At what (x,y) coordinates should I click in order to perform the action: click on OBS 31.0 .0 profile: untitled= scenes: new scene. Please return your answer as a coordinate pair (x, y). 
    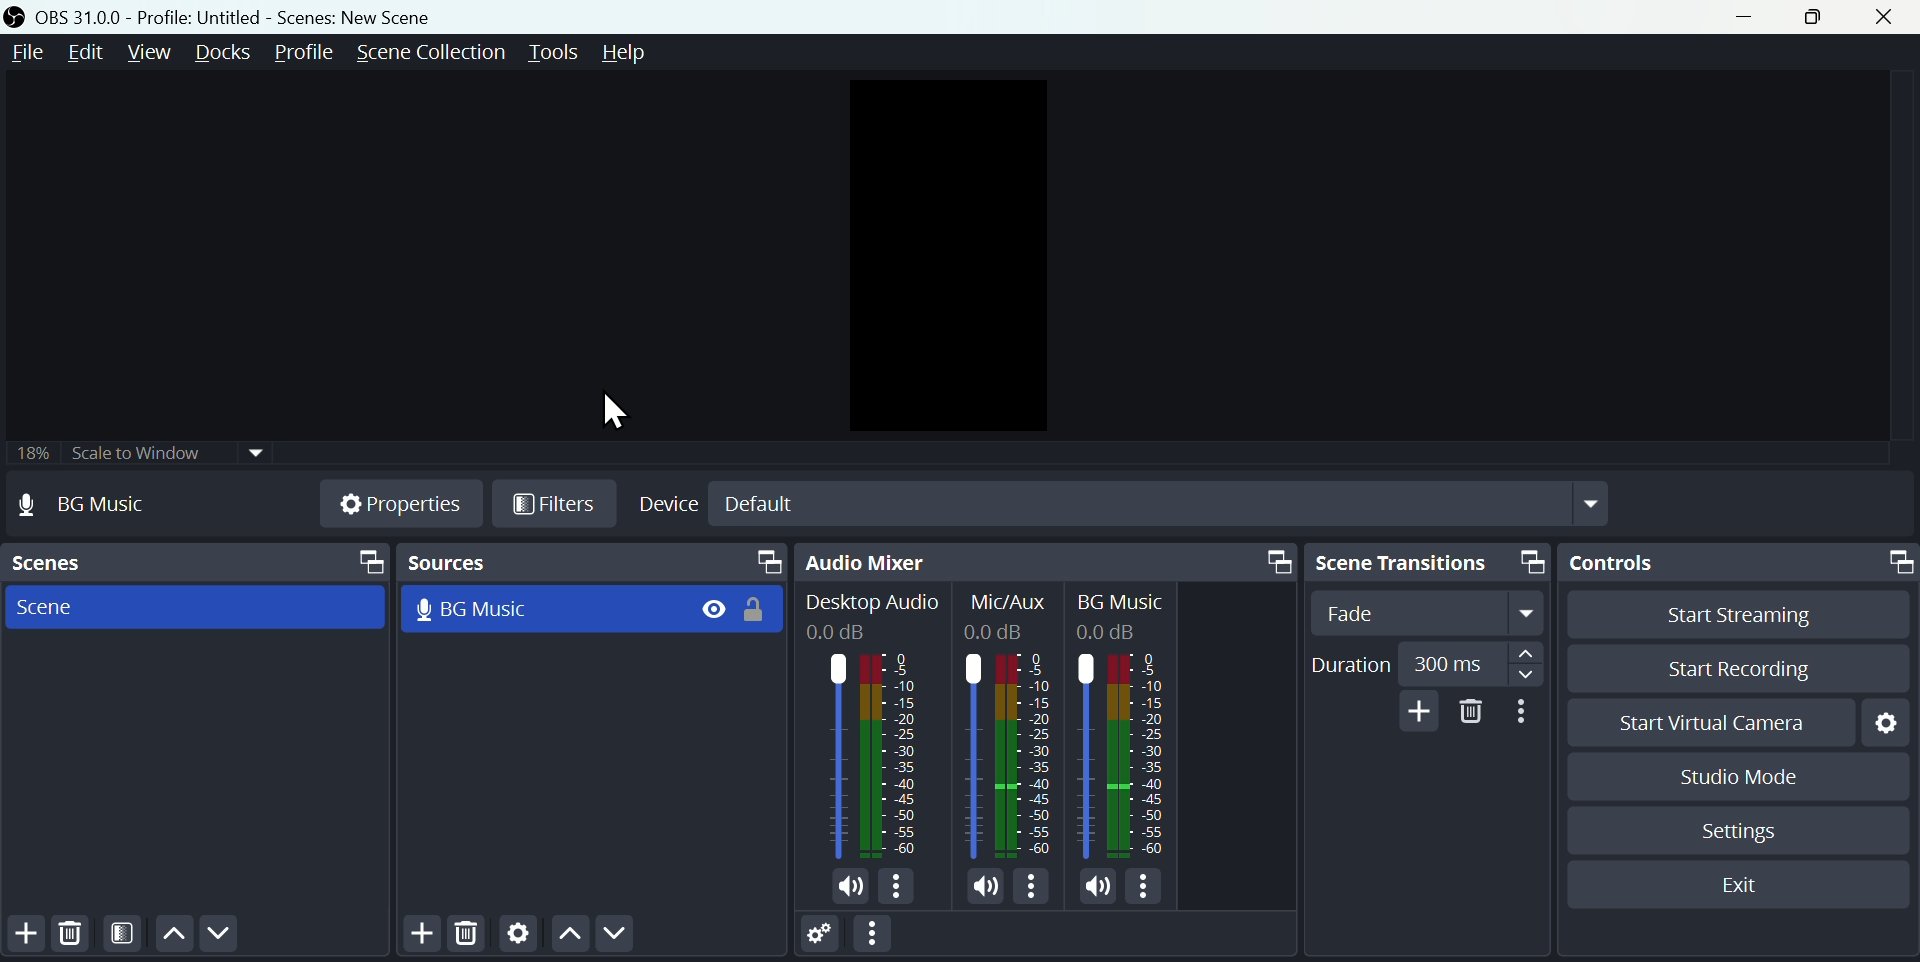
    Looking at the image, I should click on (226, 15).